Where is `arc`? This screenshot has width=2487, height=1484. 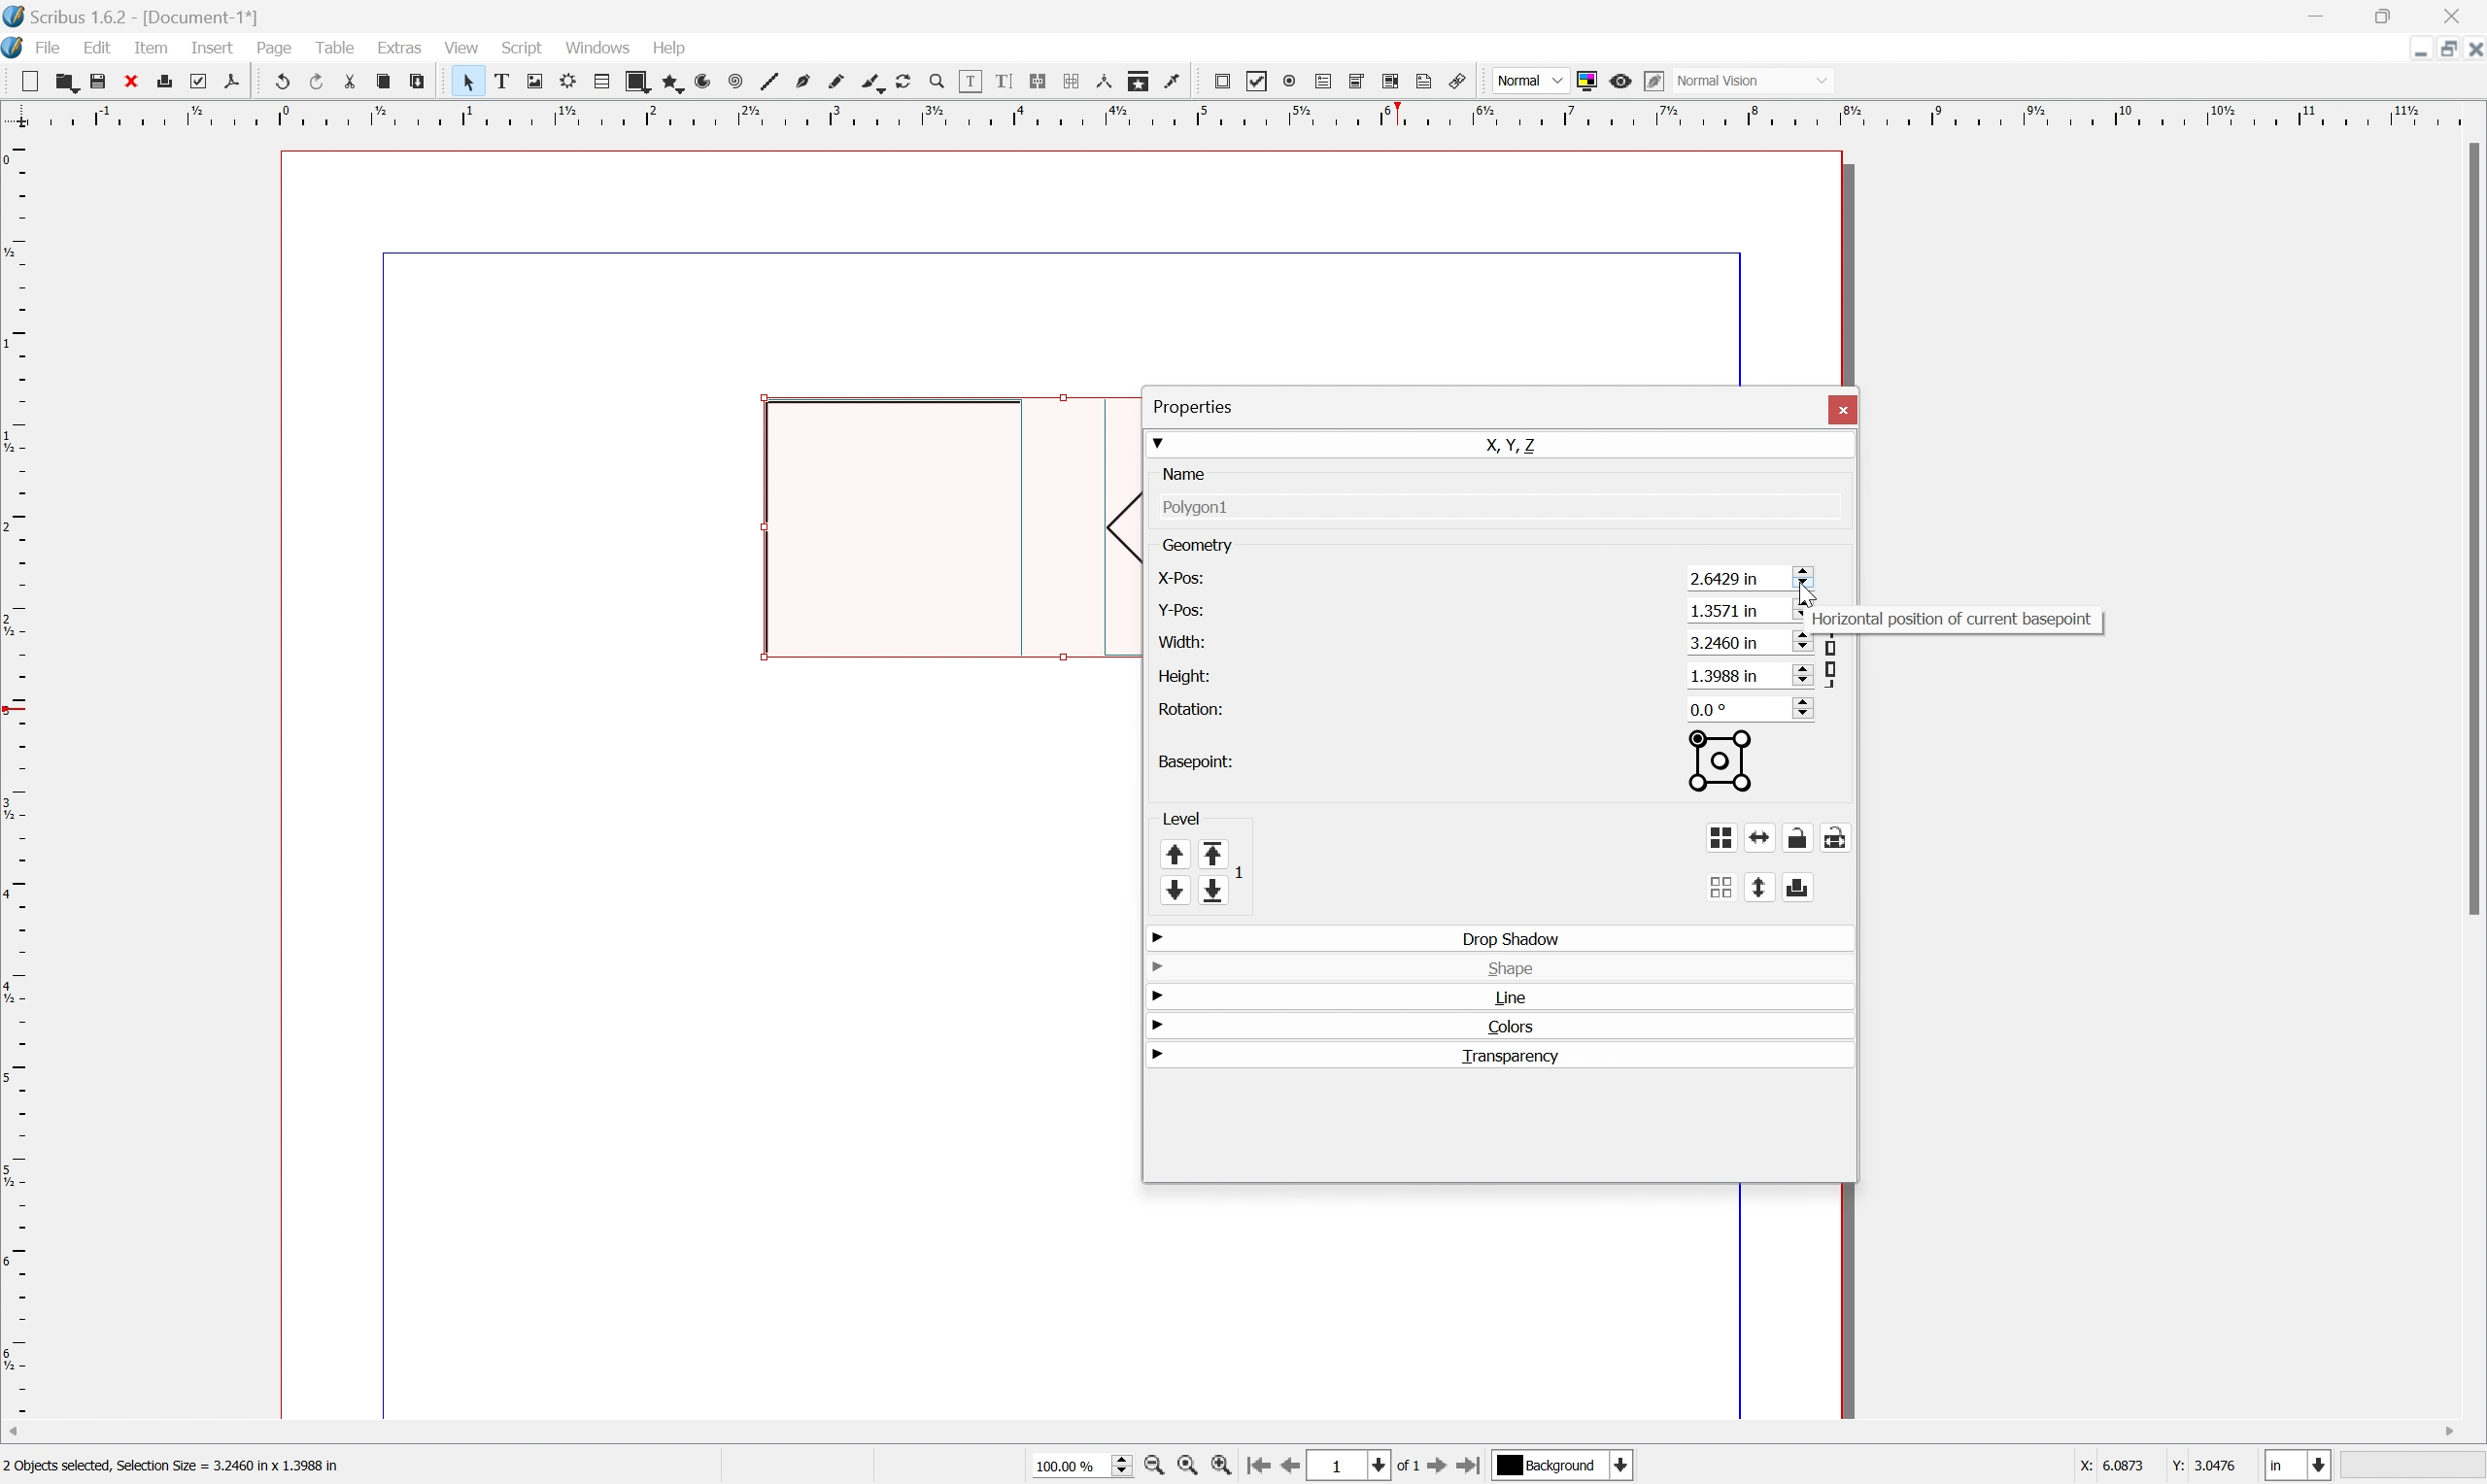 arc is located at coordinates (696, 80).